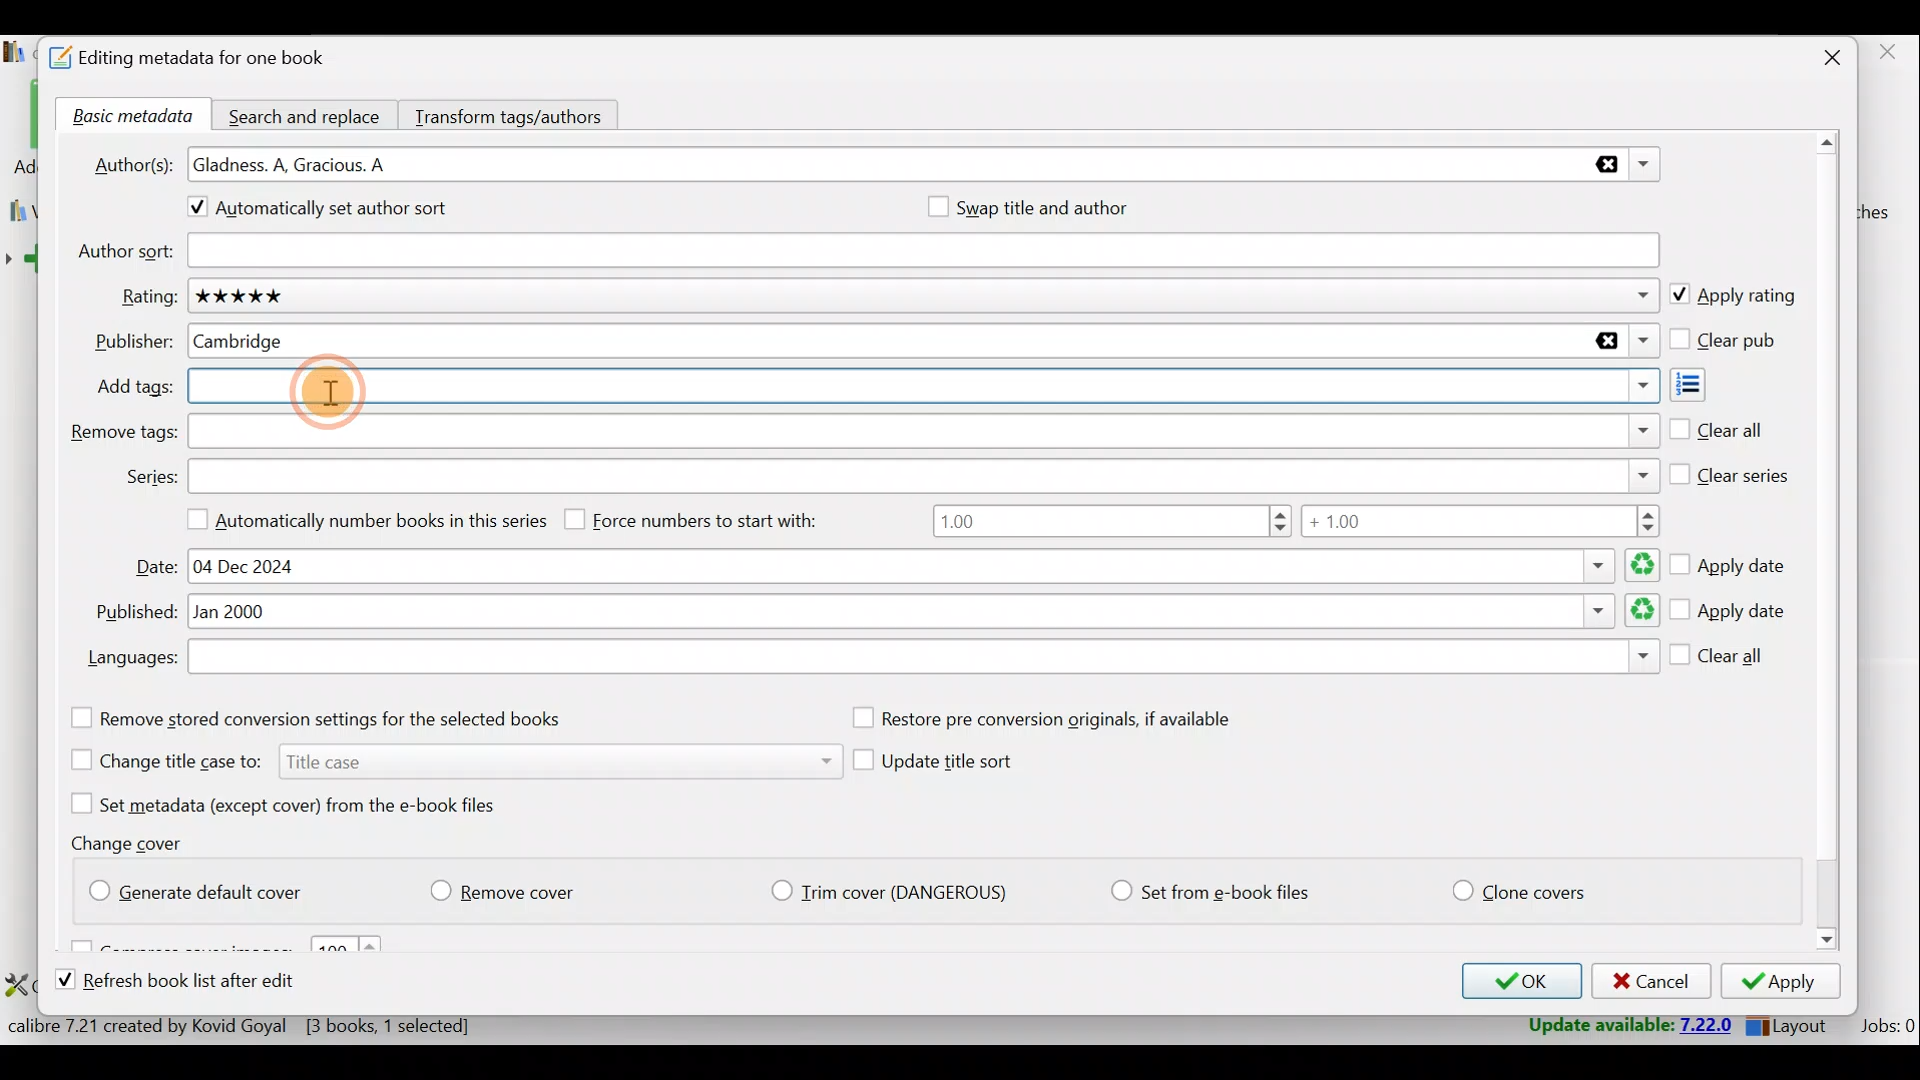 The image size is (1920, 1080). I want to click on Cursor, so click(329, 393).